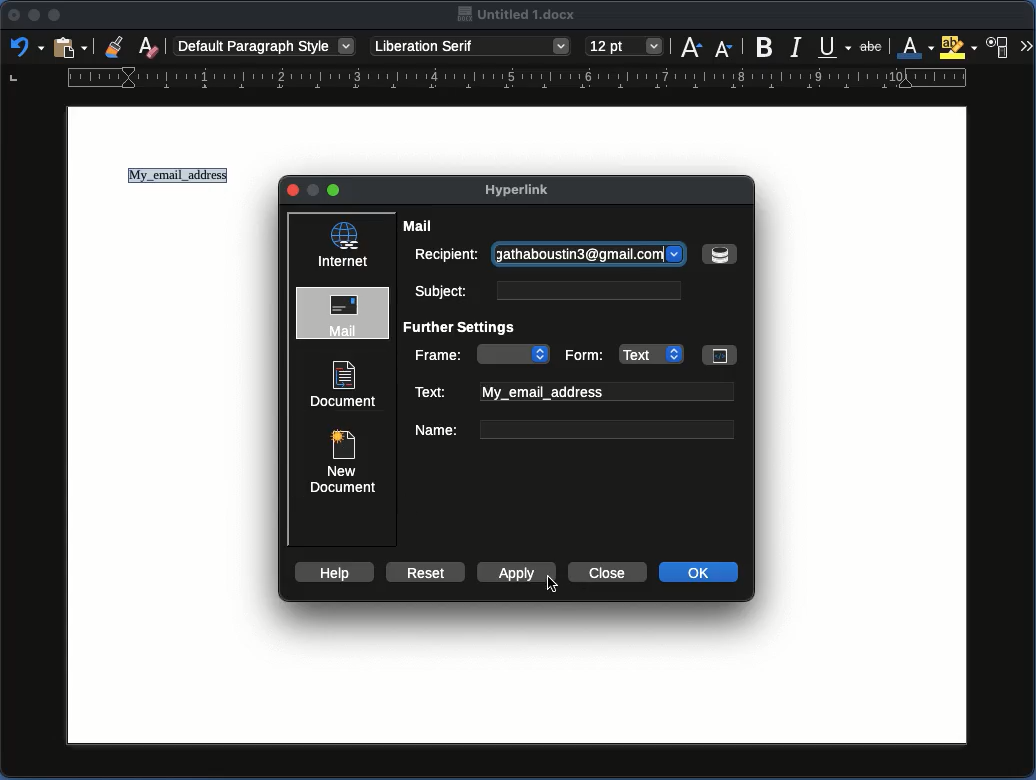 This screenshot has height=780, width=1036. Describe the element at coordinates (625, 45) in the screenshot. I see `12pt` at that location.